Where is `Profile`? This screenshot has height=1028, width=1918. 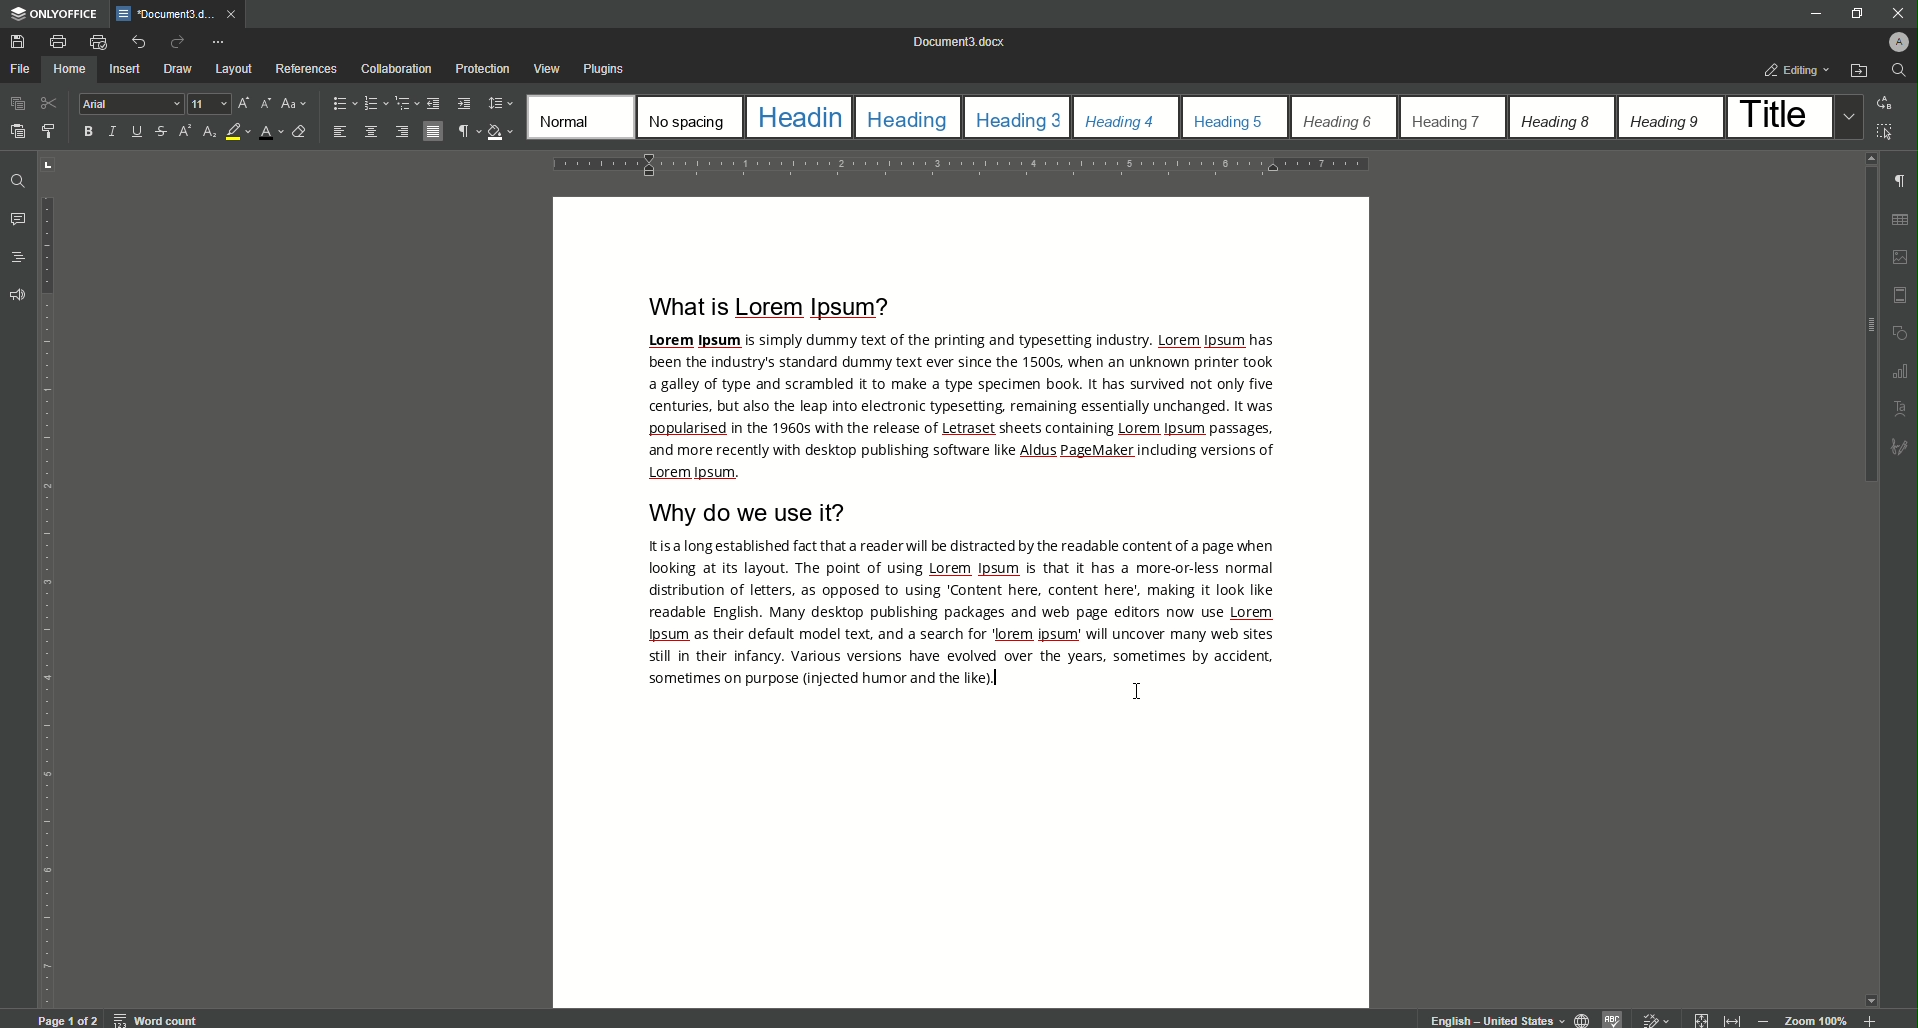
Profile is located at coordinates (1897, 42).